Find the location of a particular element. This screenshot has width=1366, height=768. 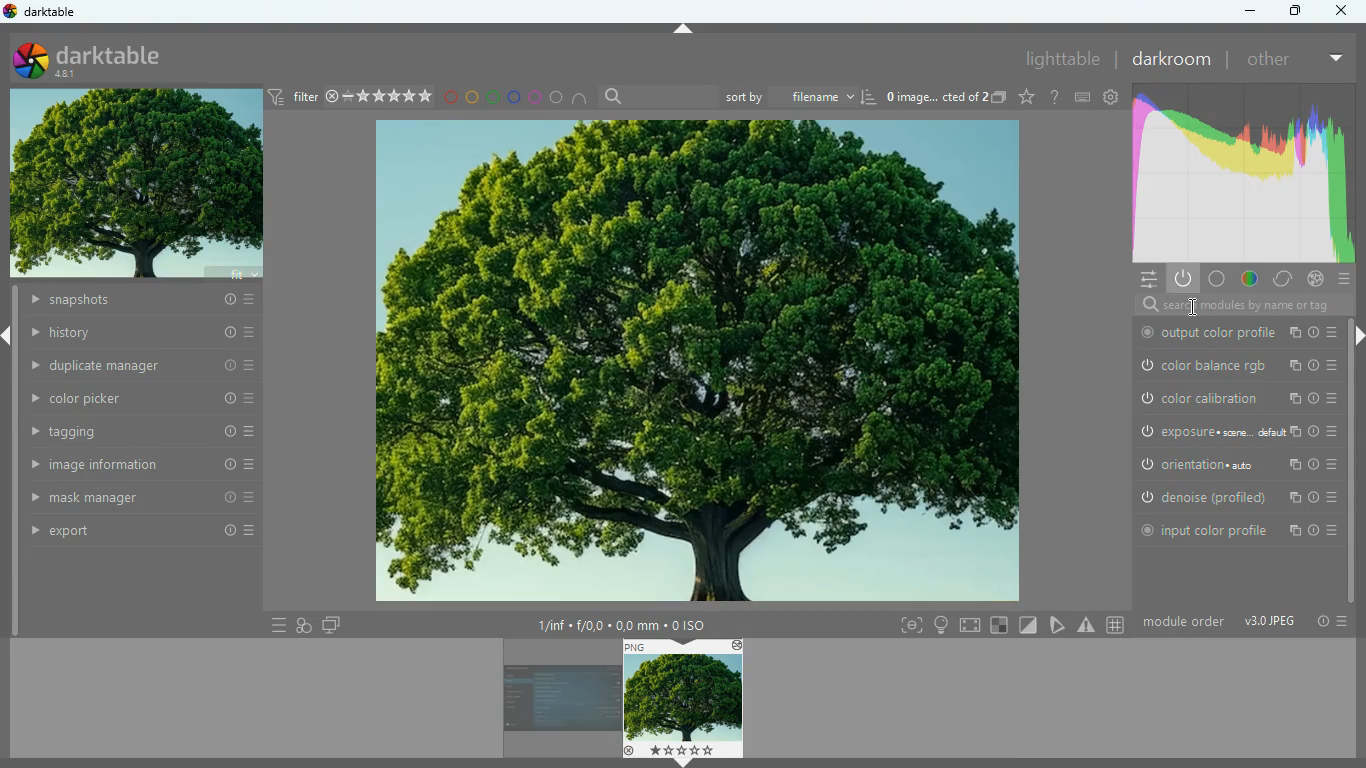

search is located at coordinates (656, 96).